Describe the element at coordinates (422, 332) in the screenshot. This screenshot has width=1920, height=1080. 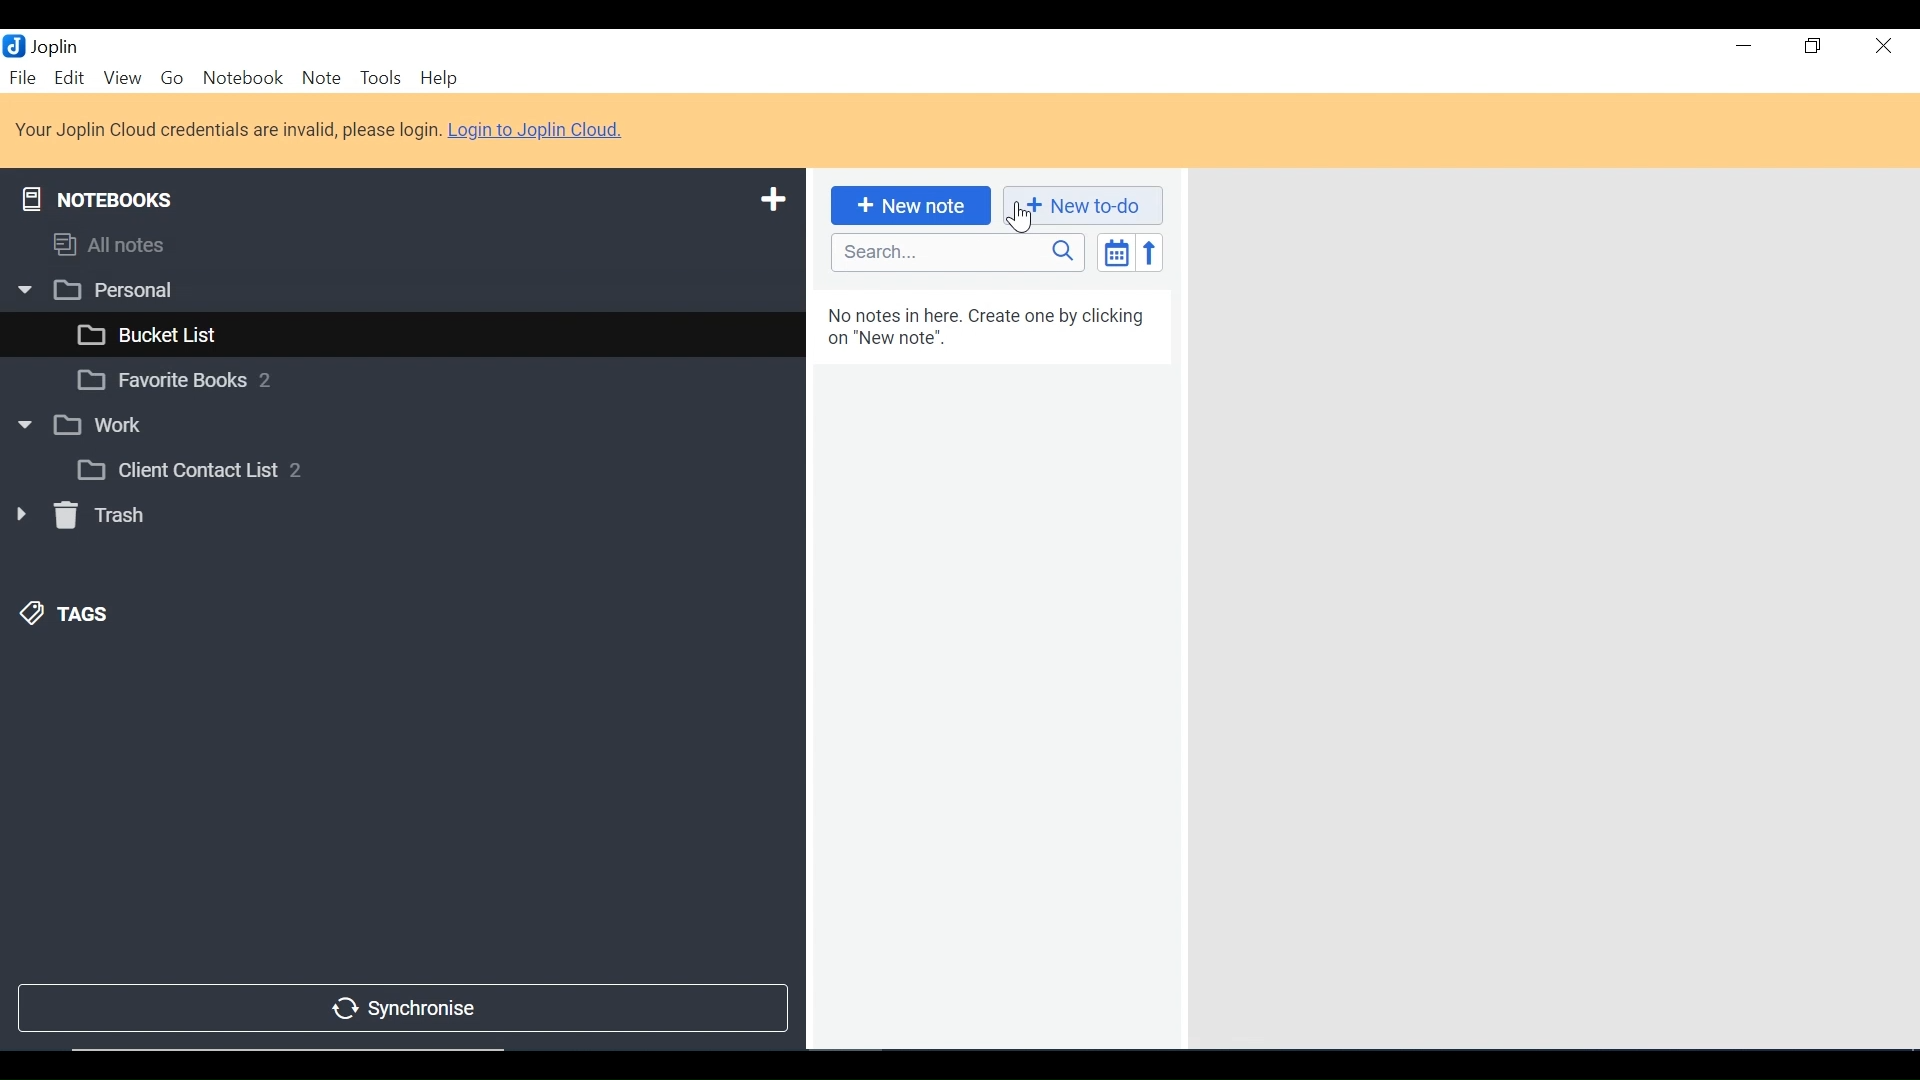
I see `Notebook` at that location.